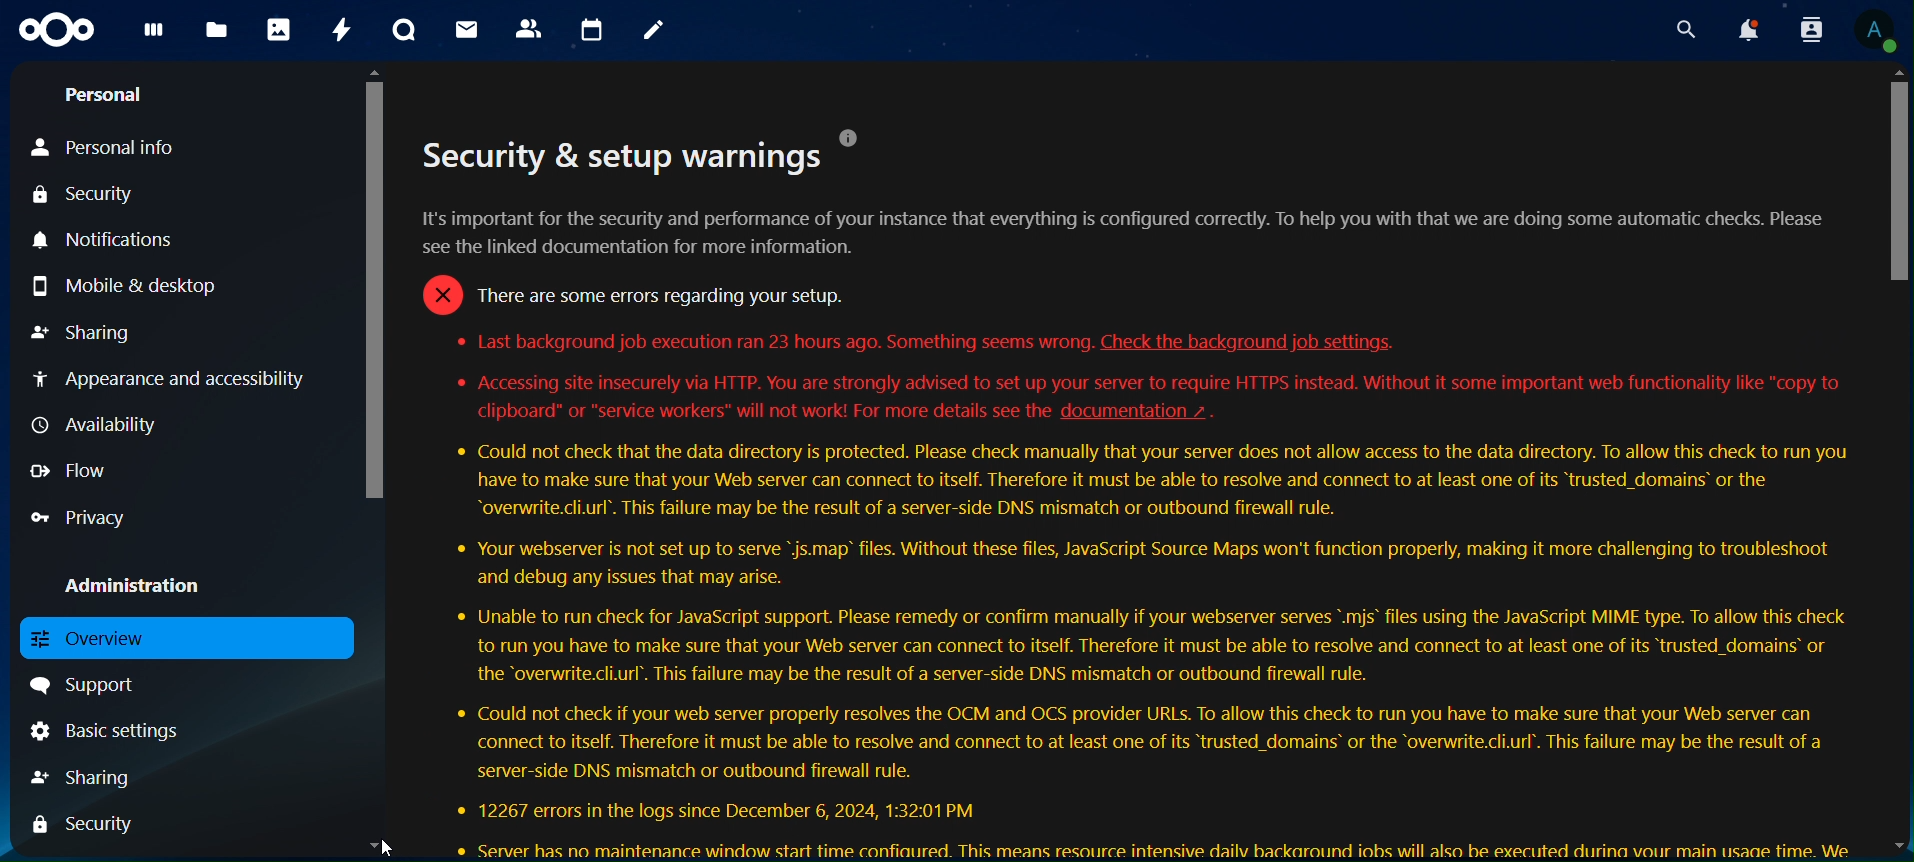 Image resolution: width=1914 pixels, height=862 pixels. What do you see at coordinates (85, 779) in the screenshot?
I see `sharing` at bounding box center [85, 779].